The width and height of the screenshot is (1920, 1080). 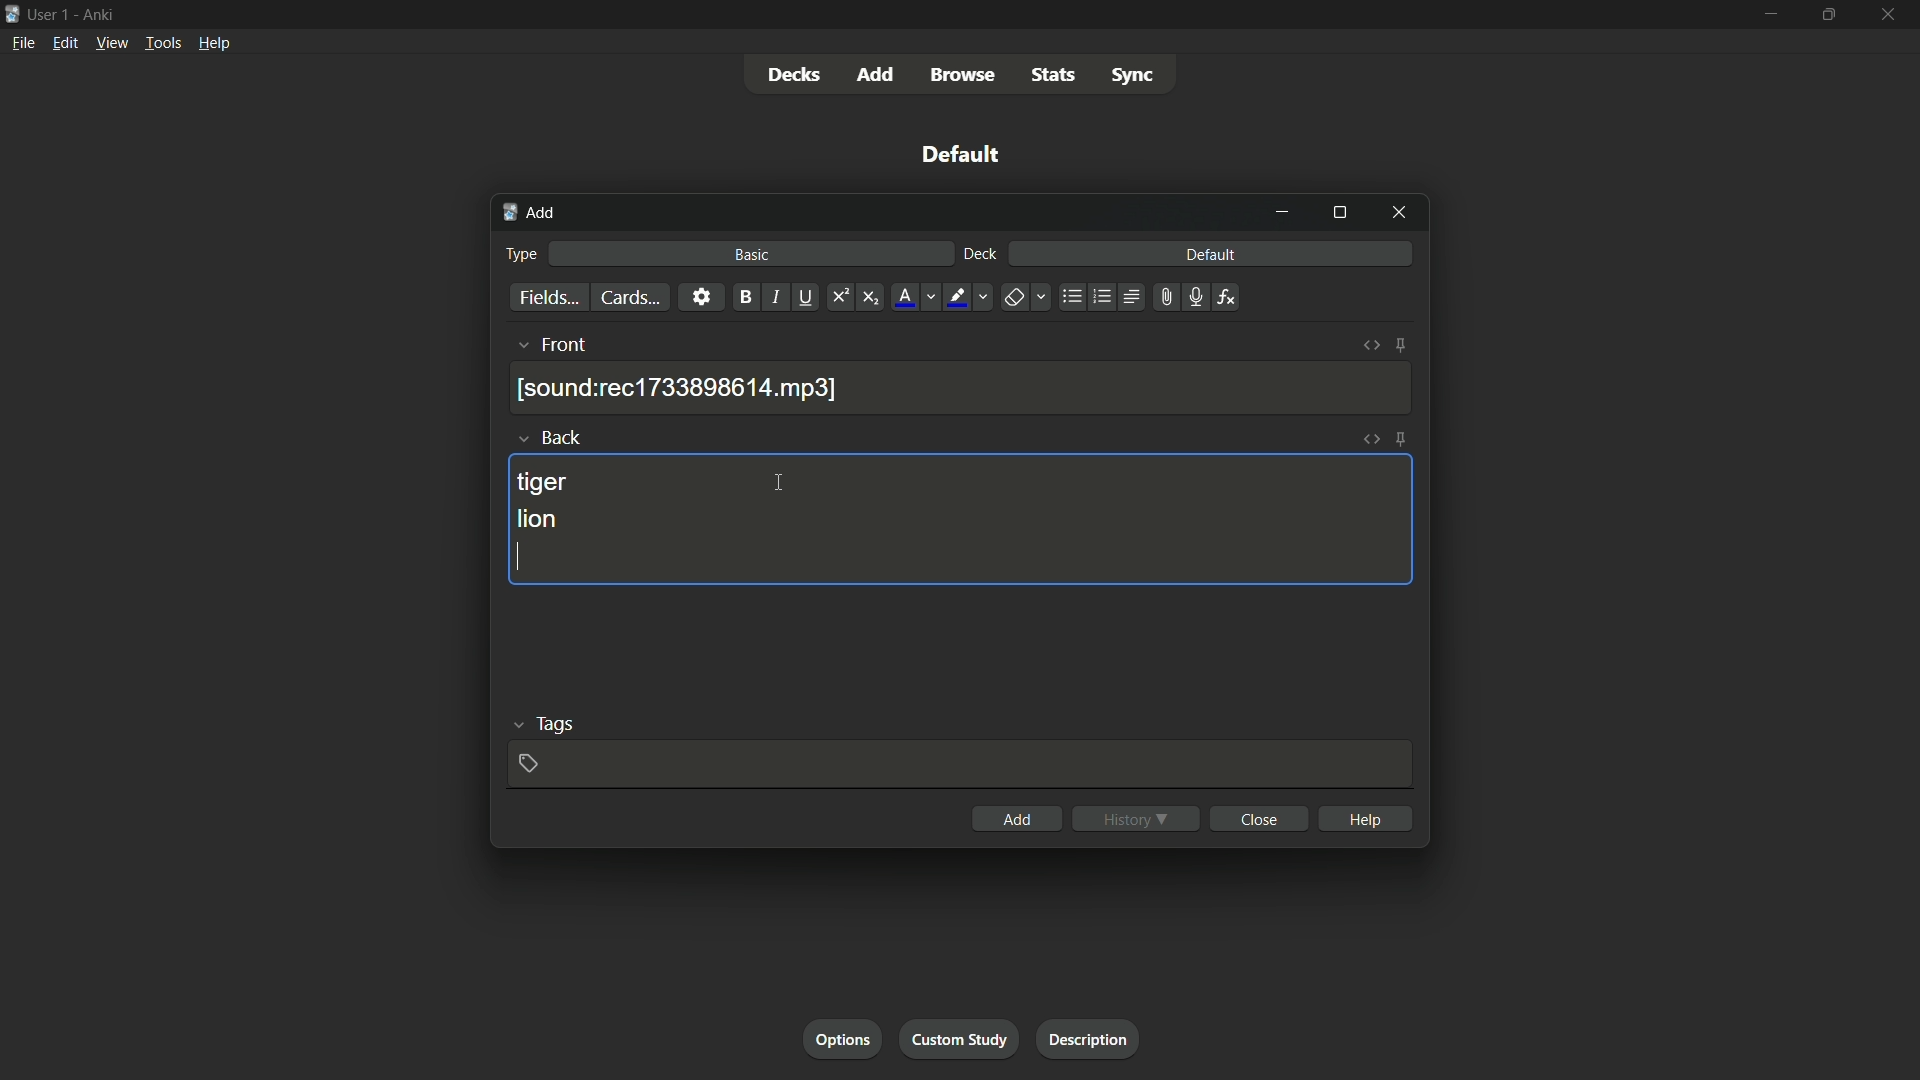 What do you see at coordinates (956, 297) in the screenshot?
I see `highlight text` at bounding box center [956, 297].